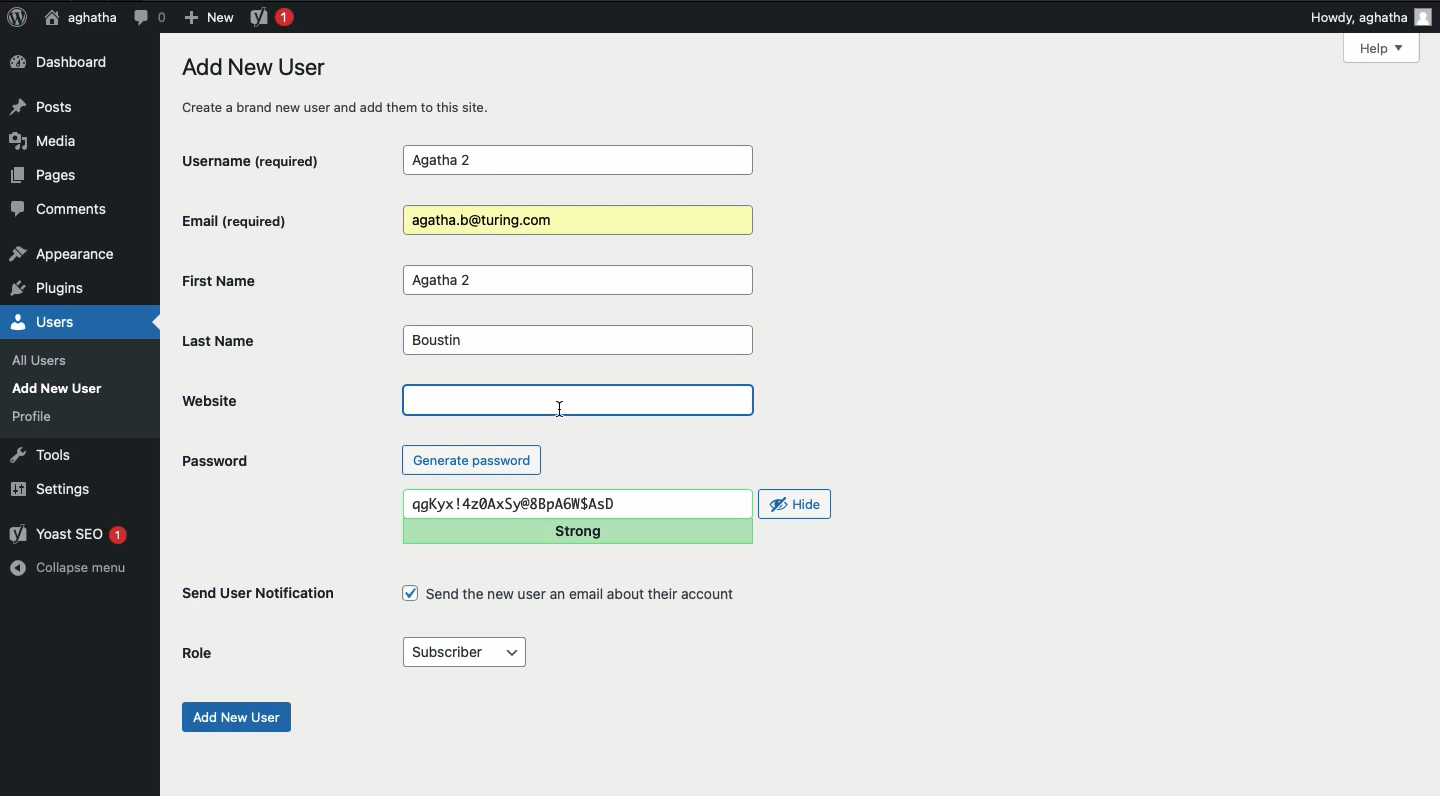  What do you see at coordinates (234, 717) in the screenshot?
I see `Add new user` at bounding box center [234, 717].